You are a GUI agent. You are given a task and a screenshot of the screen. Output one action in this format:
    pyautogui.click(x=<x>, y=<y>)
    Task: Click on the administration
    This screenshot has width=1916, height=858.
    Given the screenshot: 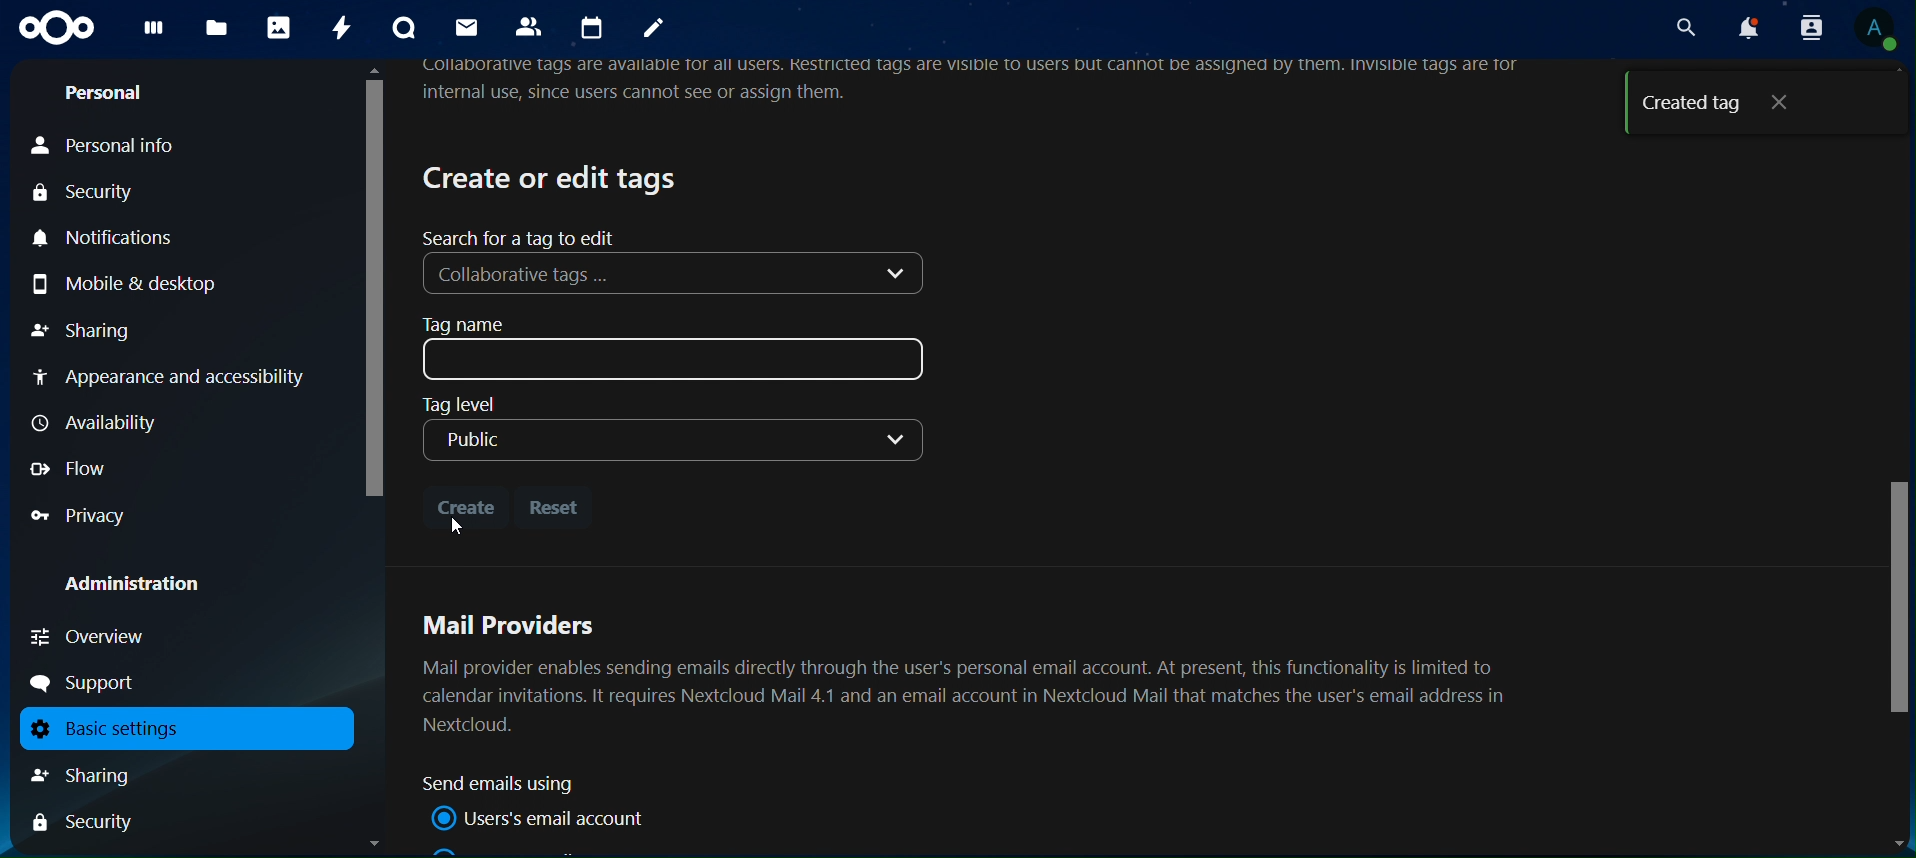 What is the action you would take?
    pyautogui.click(x=147, y=586)
    